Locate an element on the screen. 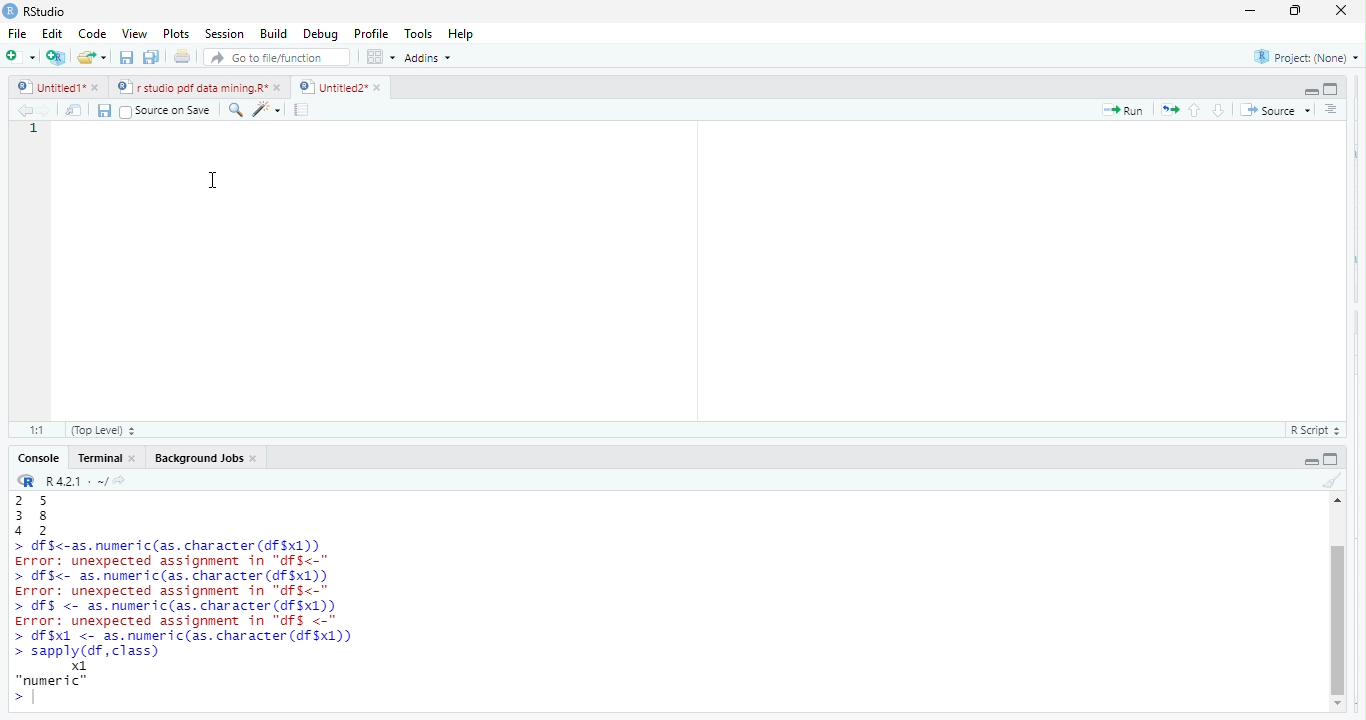  tools is located at coordinates (417, 32).